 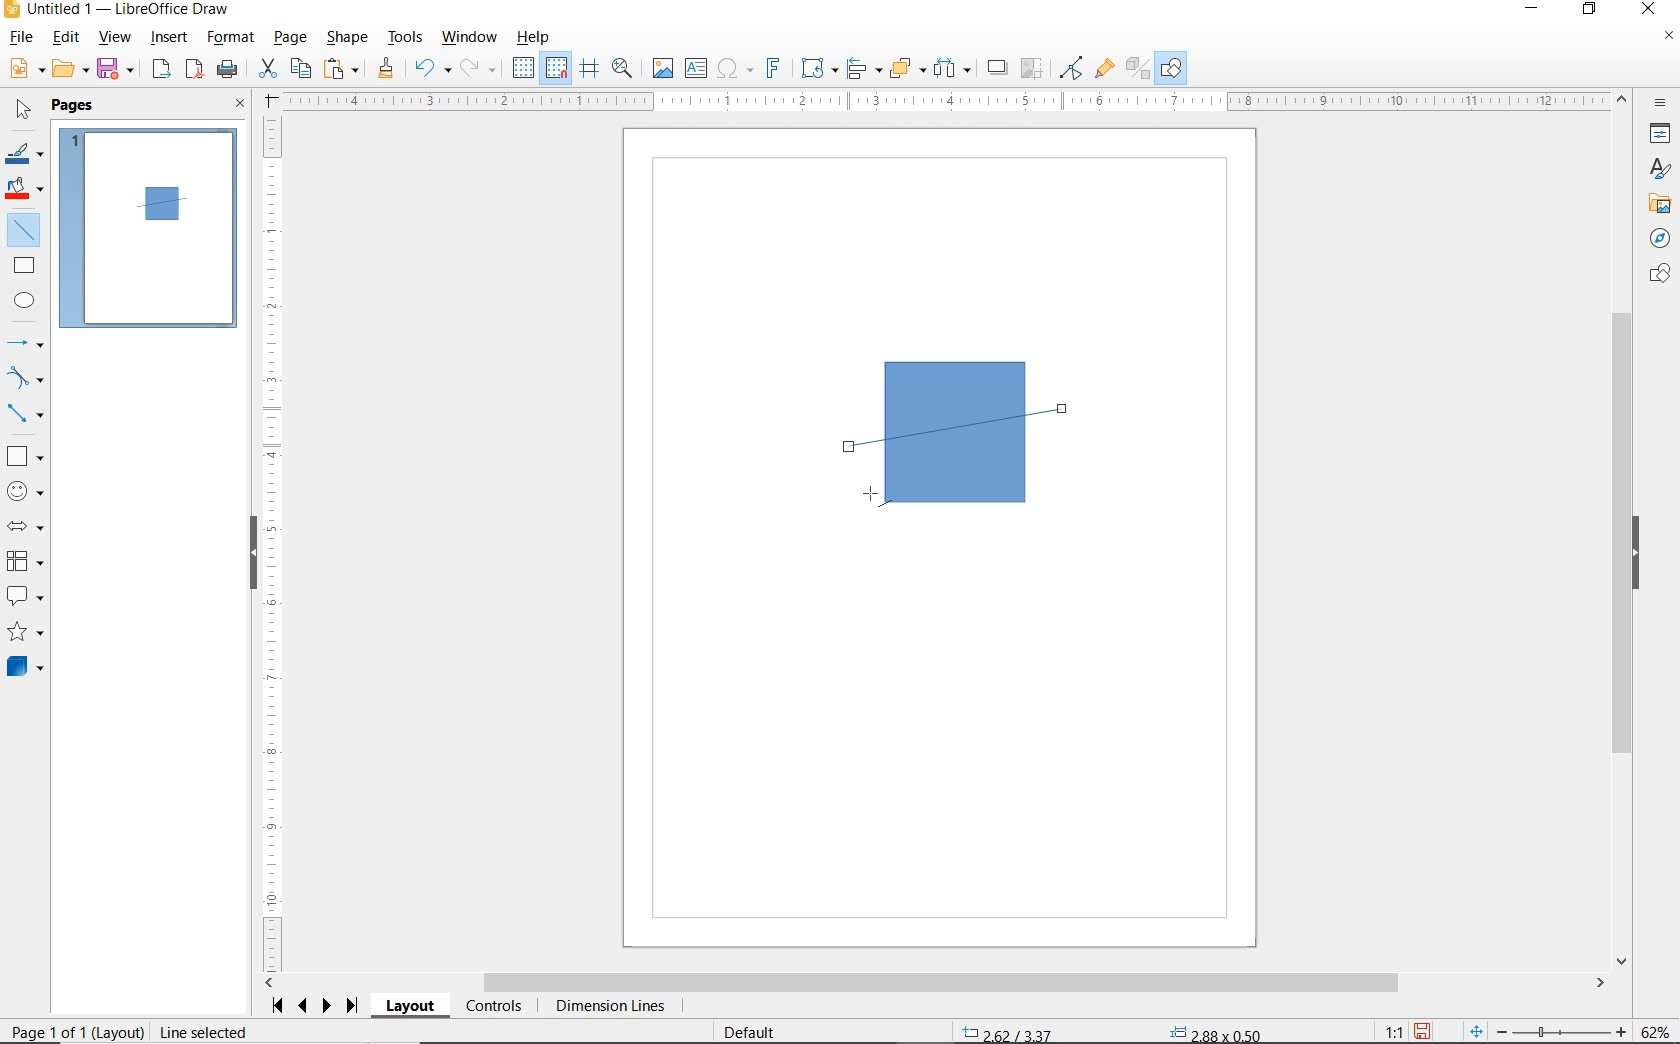 I want to click on WINDOW, so click(x=470, y=38).